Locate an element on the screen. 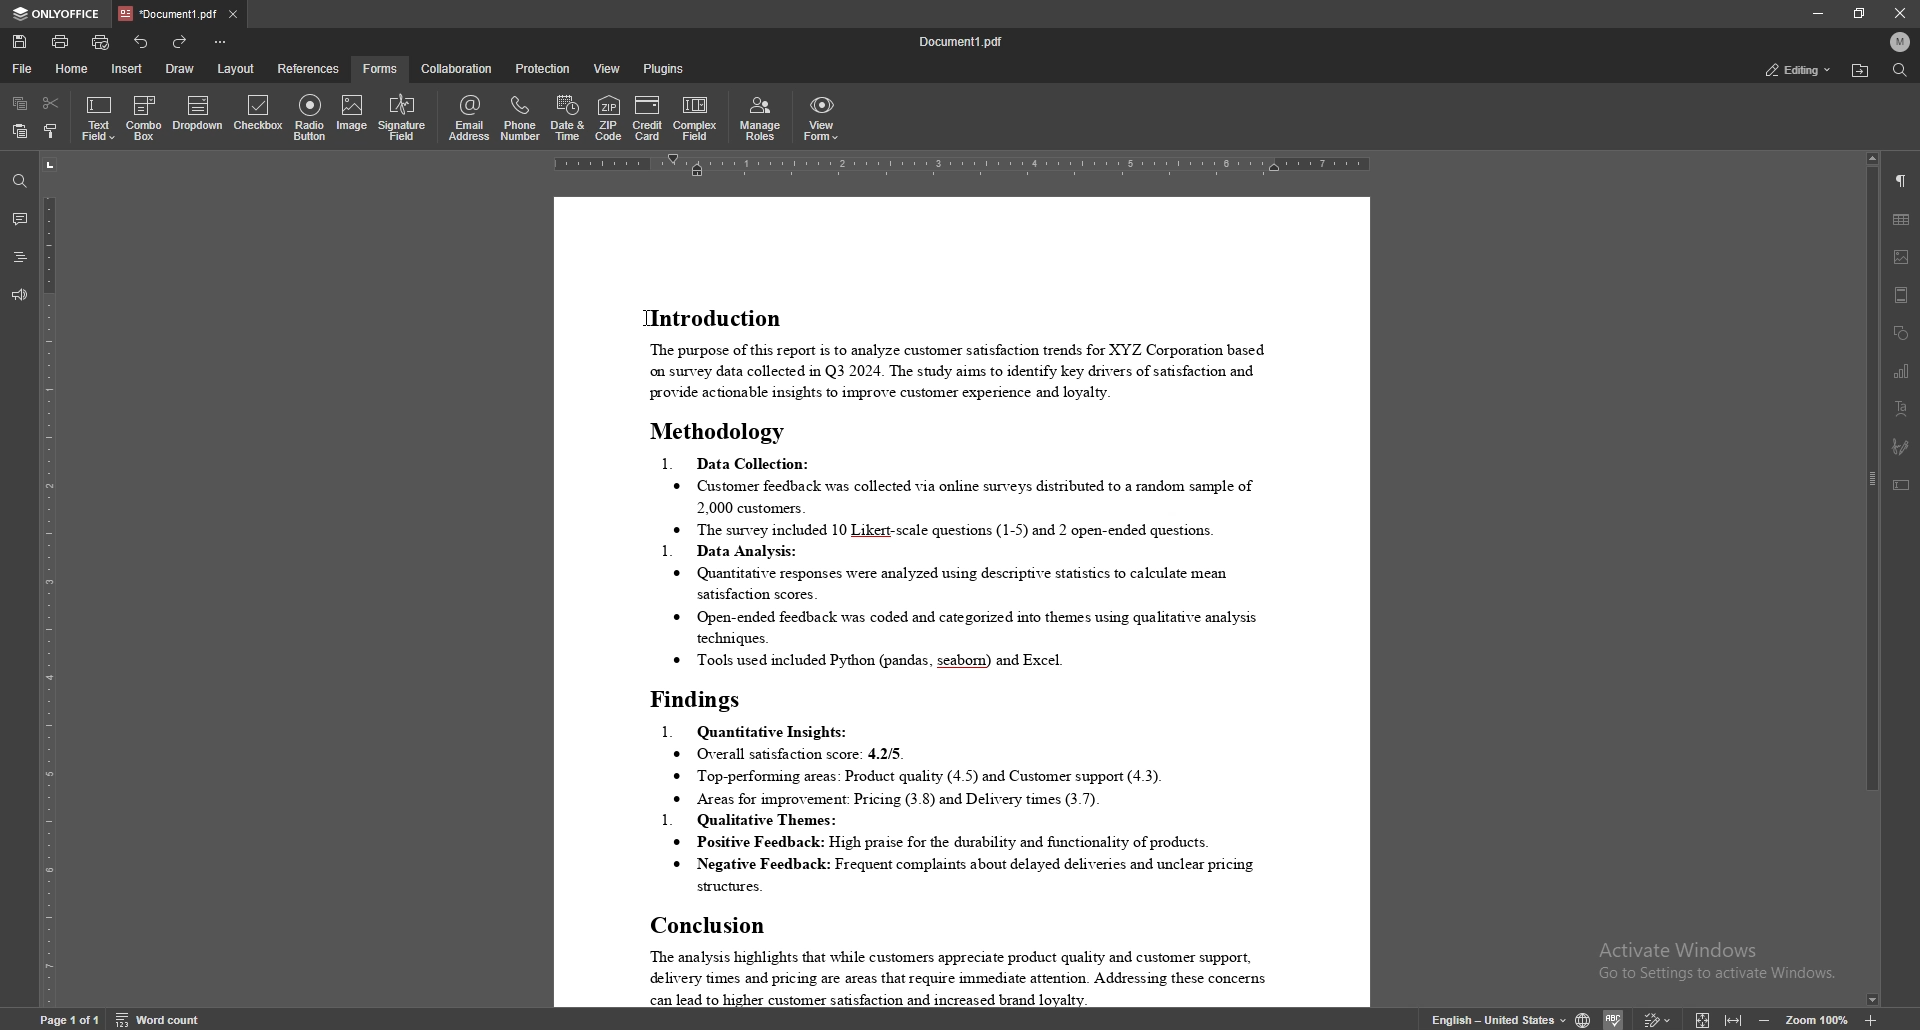  phone number is located at coordinates (520, 118).